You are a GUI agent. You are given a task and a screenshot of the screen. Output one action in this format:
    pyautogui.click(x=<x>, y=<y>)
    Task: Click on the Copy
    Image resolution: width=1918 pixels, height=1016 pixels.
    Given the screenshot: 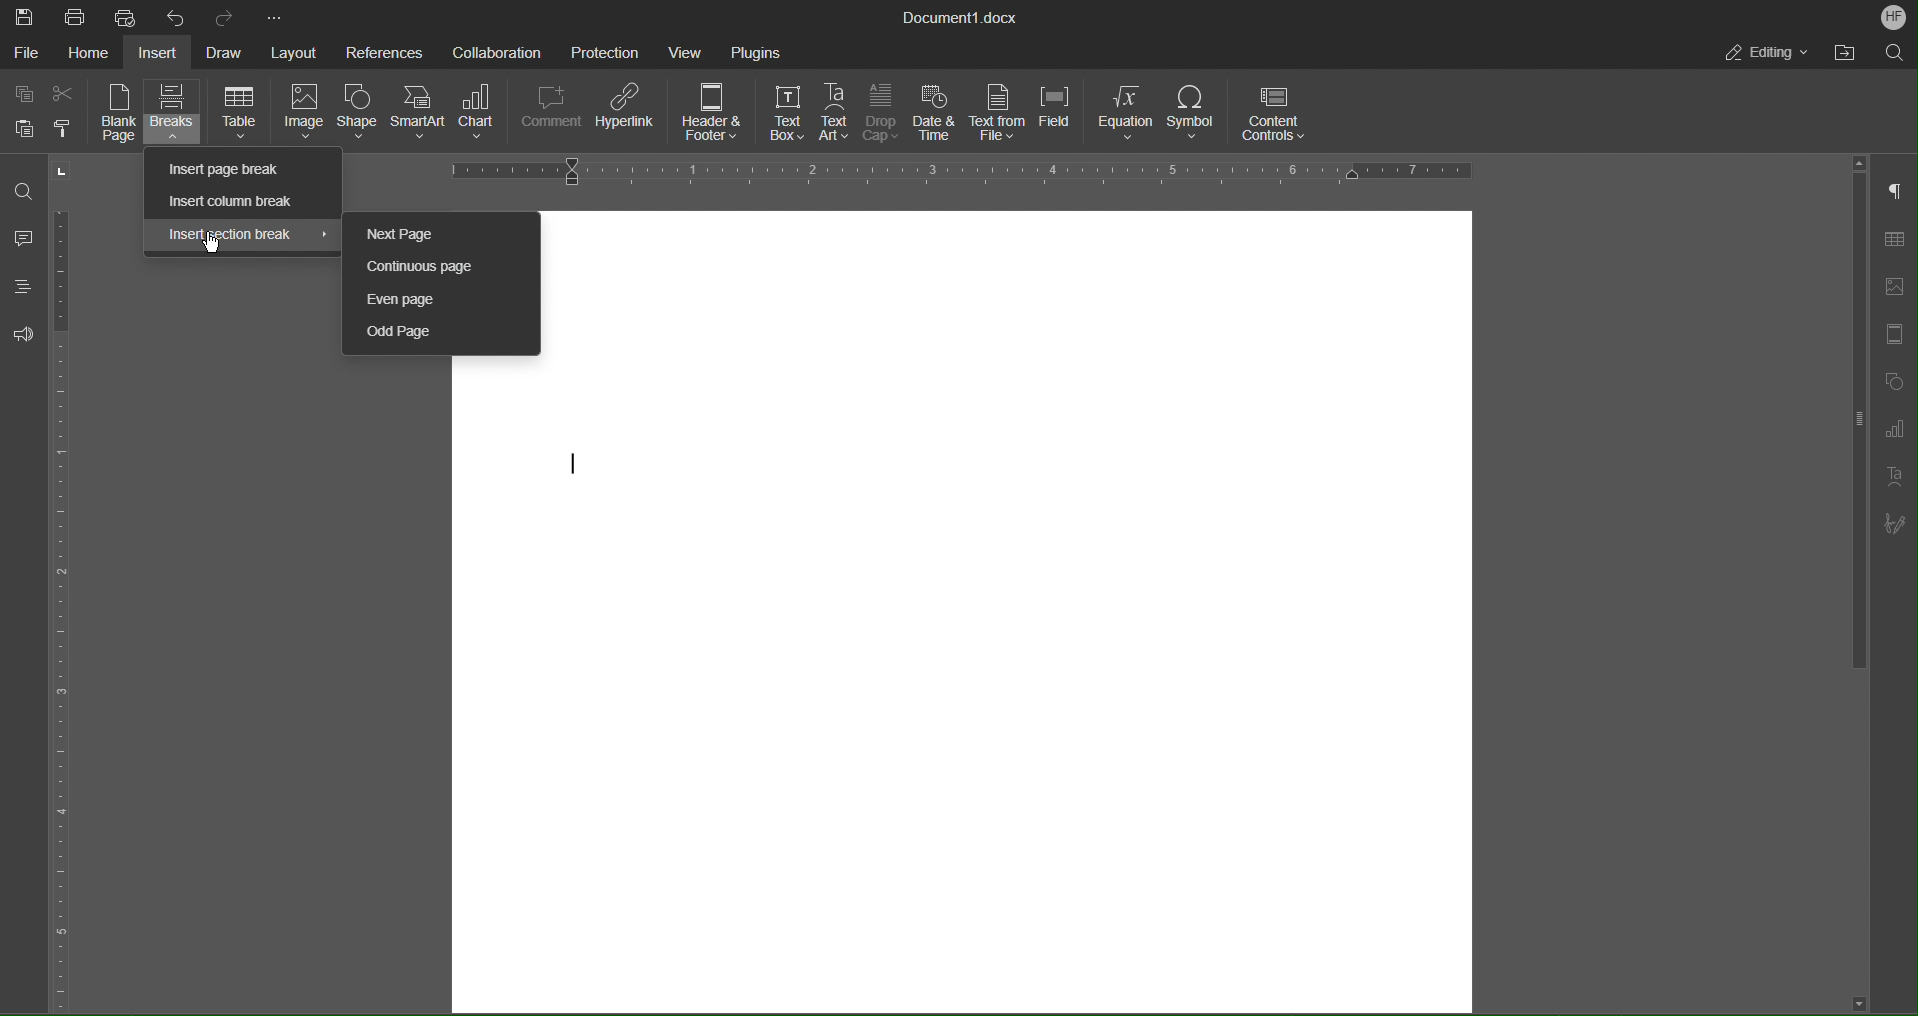 What is the action you would take?
    pyautogui.click(x=24, y=94)
    